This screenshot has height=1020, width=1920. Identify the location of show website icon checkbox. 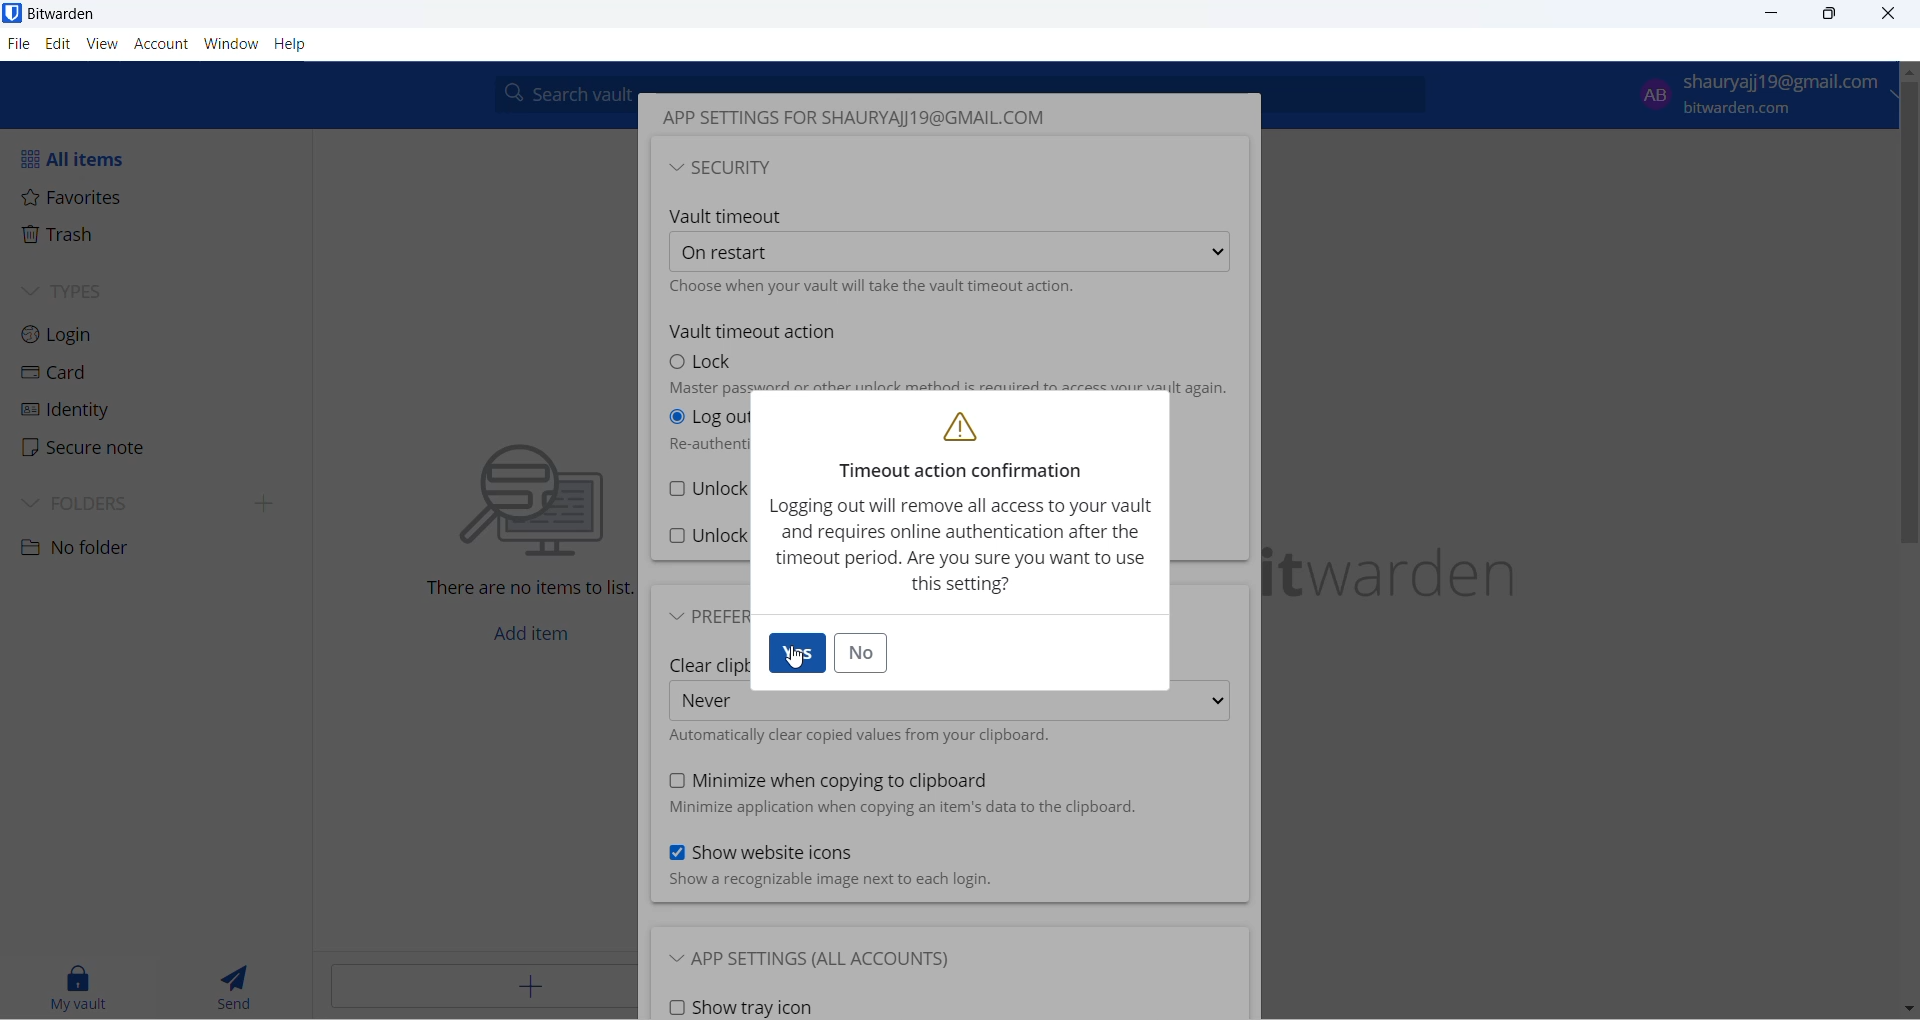
(788, 853).